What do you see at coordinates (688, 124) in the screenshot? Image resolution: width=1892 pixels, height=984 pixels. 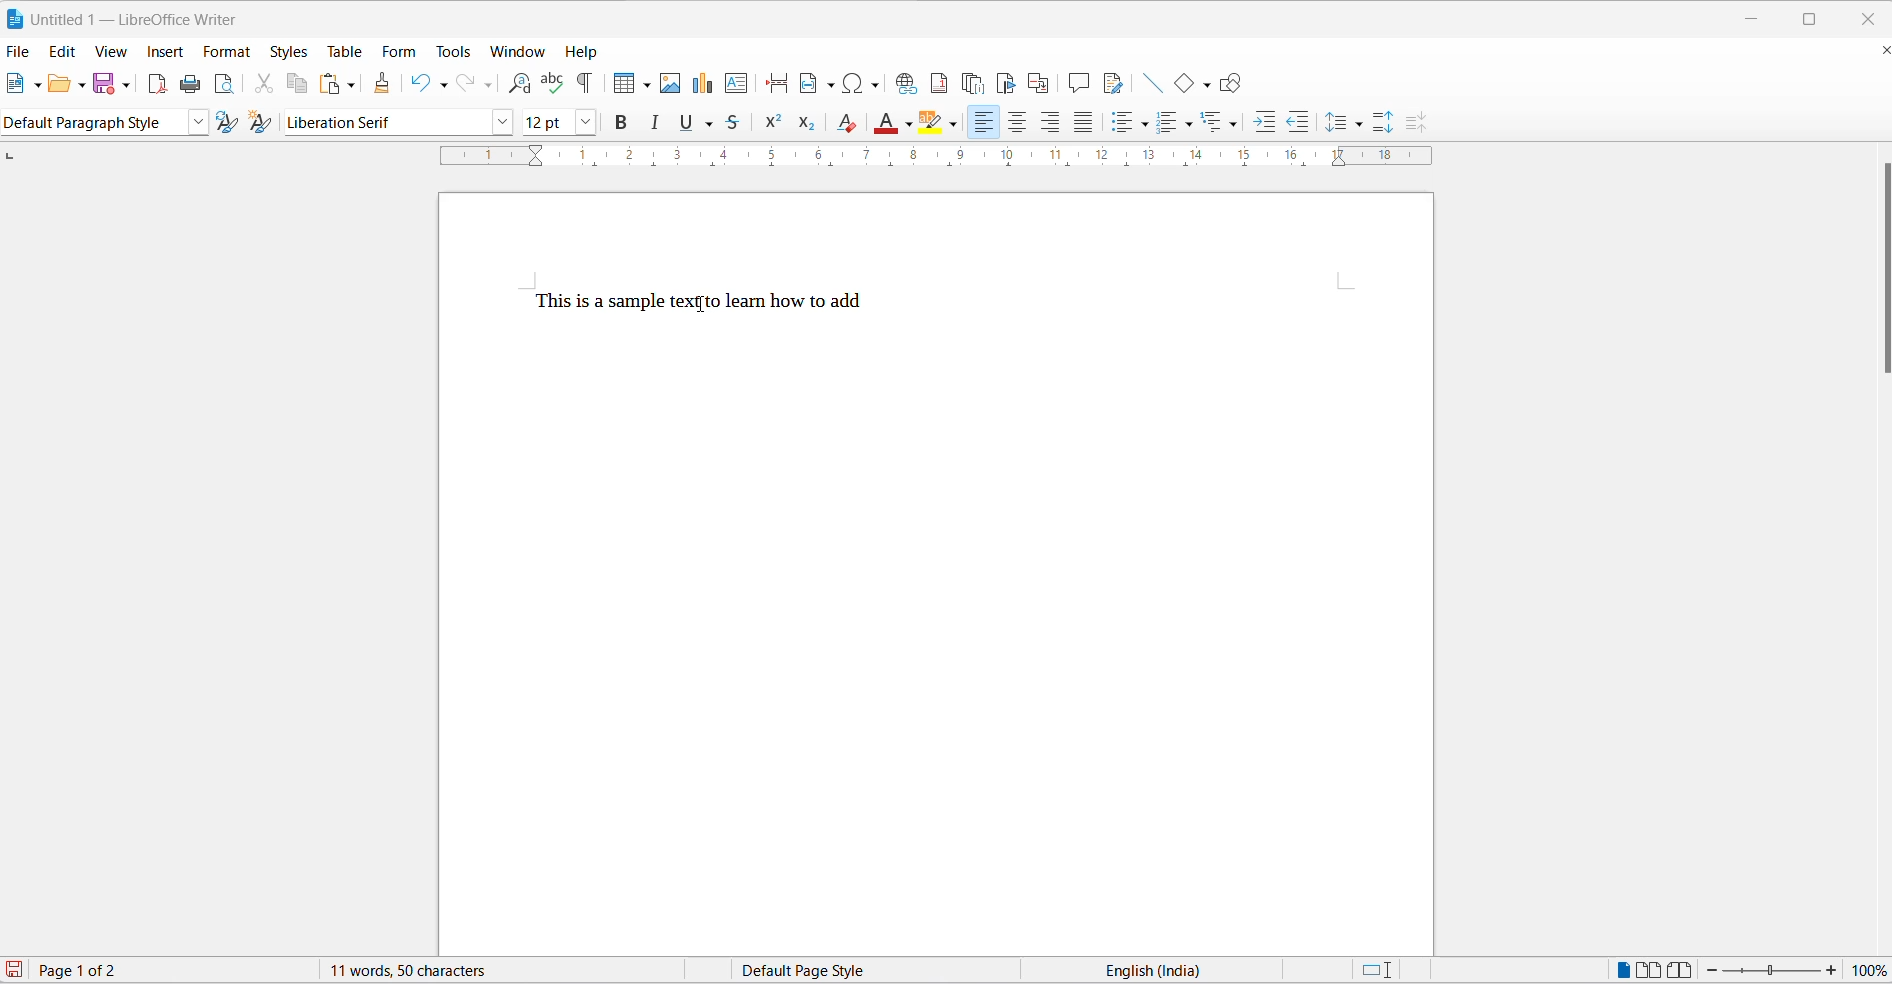 I see `underline` at bounding box center [688, 124].